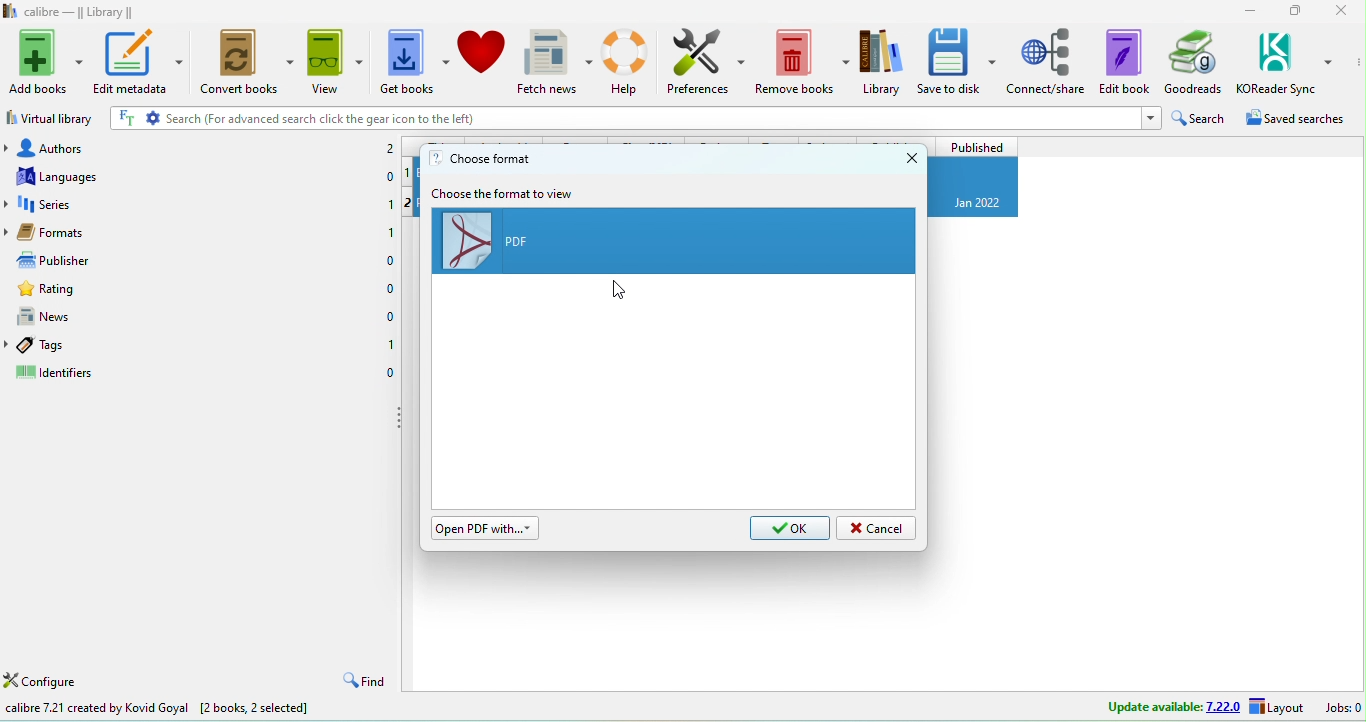  I want to click on Edit book, so click(1124, 61).